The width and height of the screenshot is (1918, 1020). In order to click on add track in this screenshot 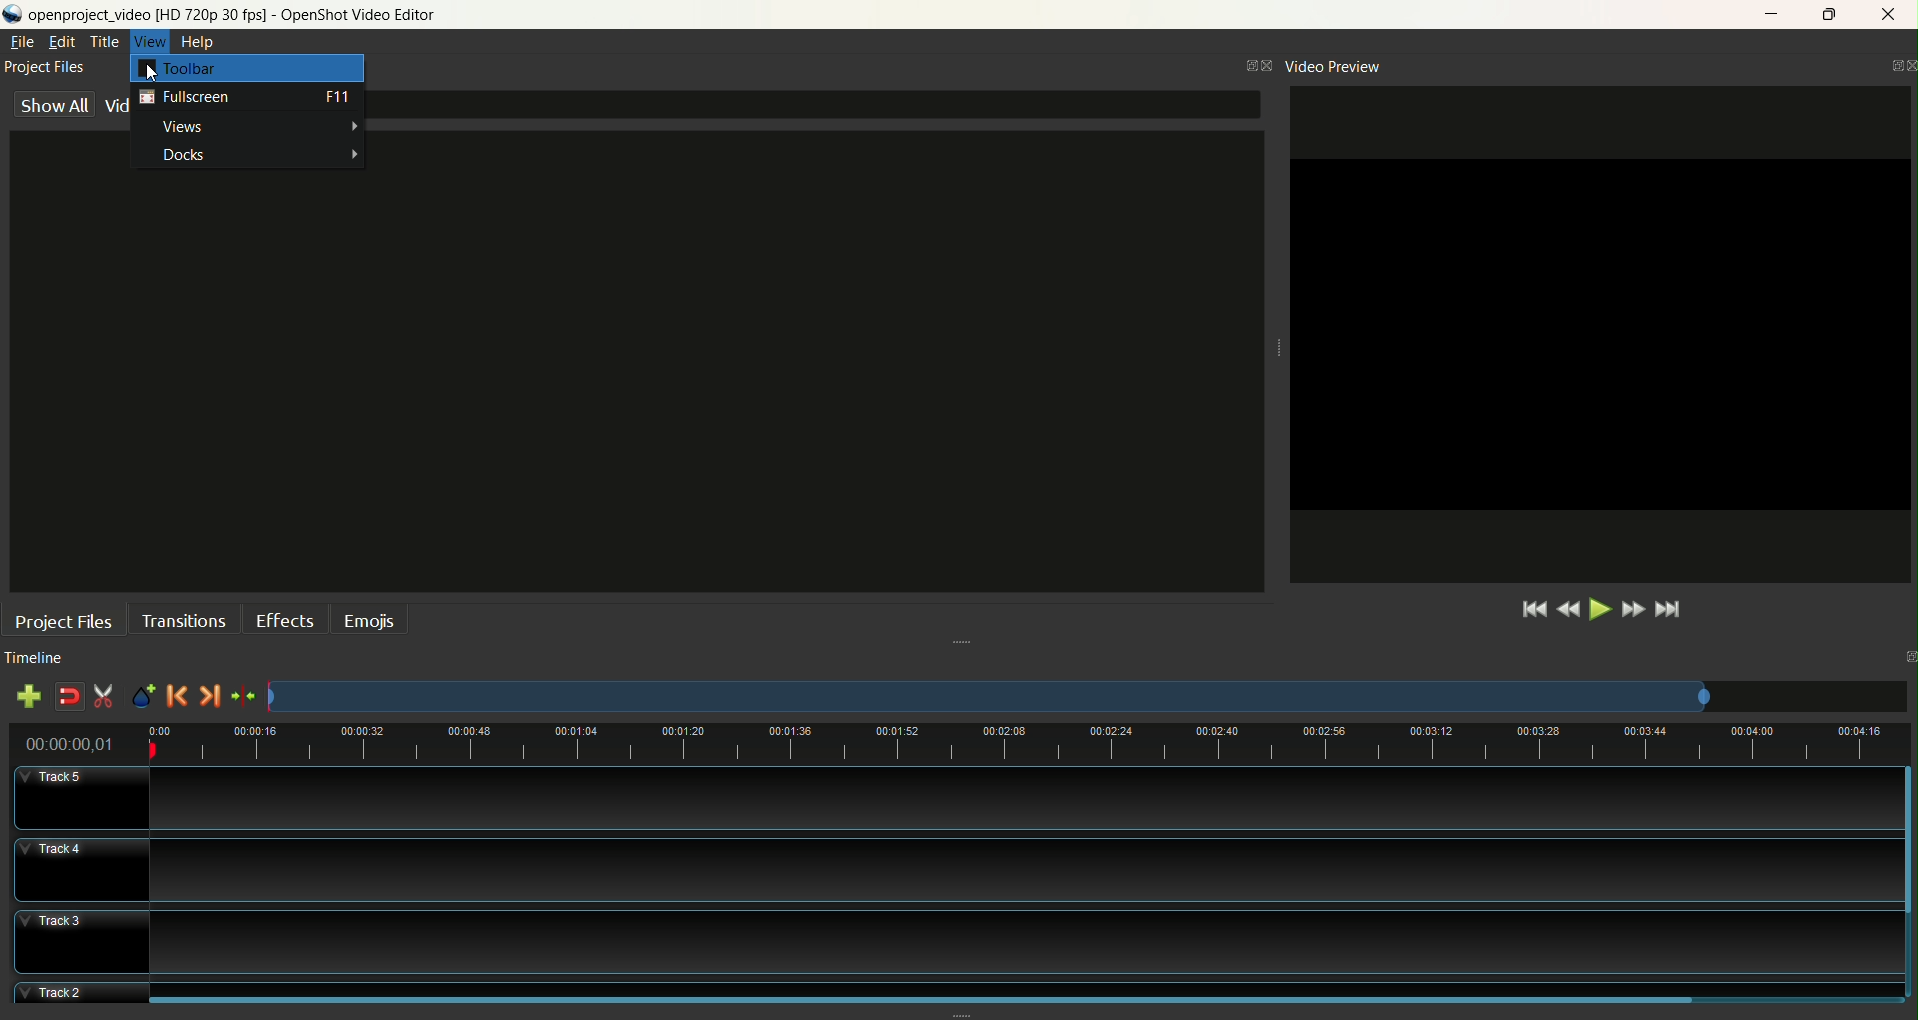, I will do `click(31, 696)`.